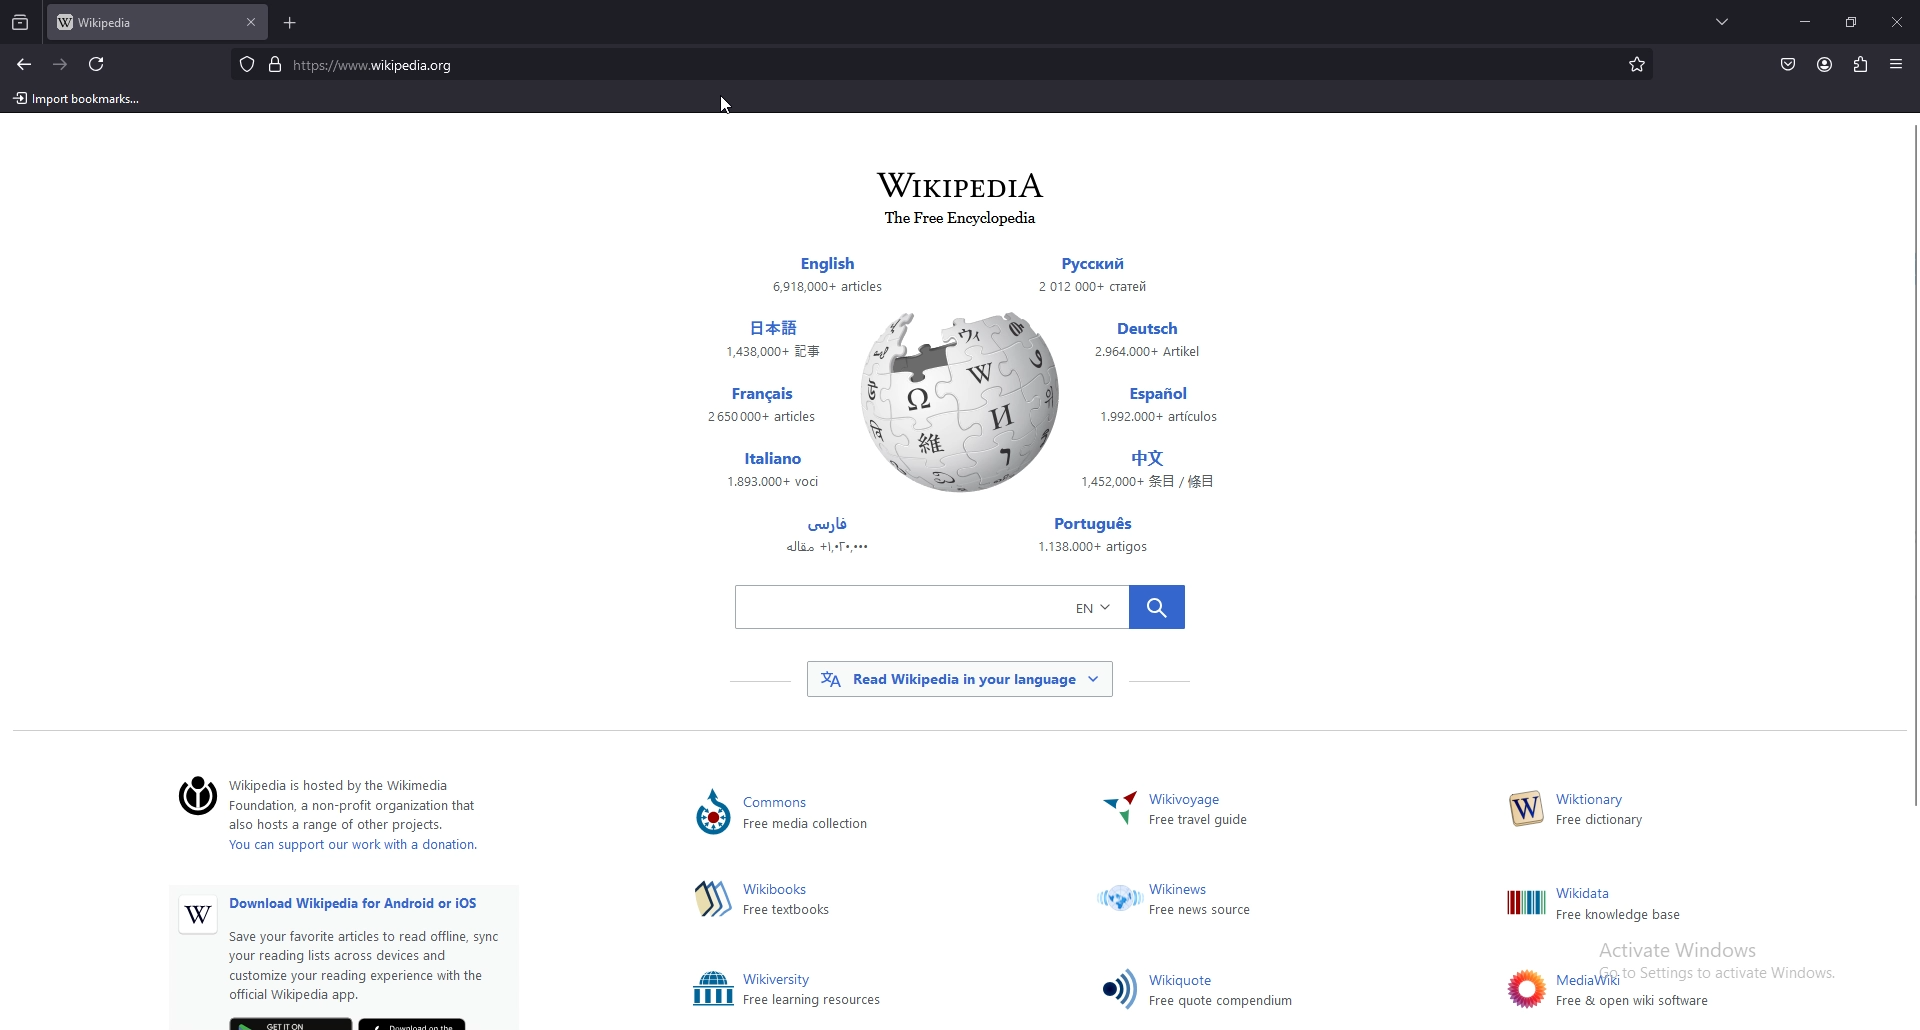 This screenshot has height=1030, width=1920. Describe the element at coordinates (1787, 63) in the screenshot. I see `save to pocket` at that location.